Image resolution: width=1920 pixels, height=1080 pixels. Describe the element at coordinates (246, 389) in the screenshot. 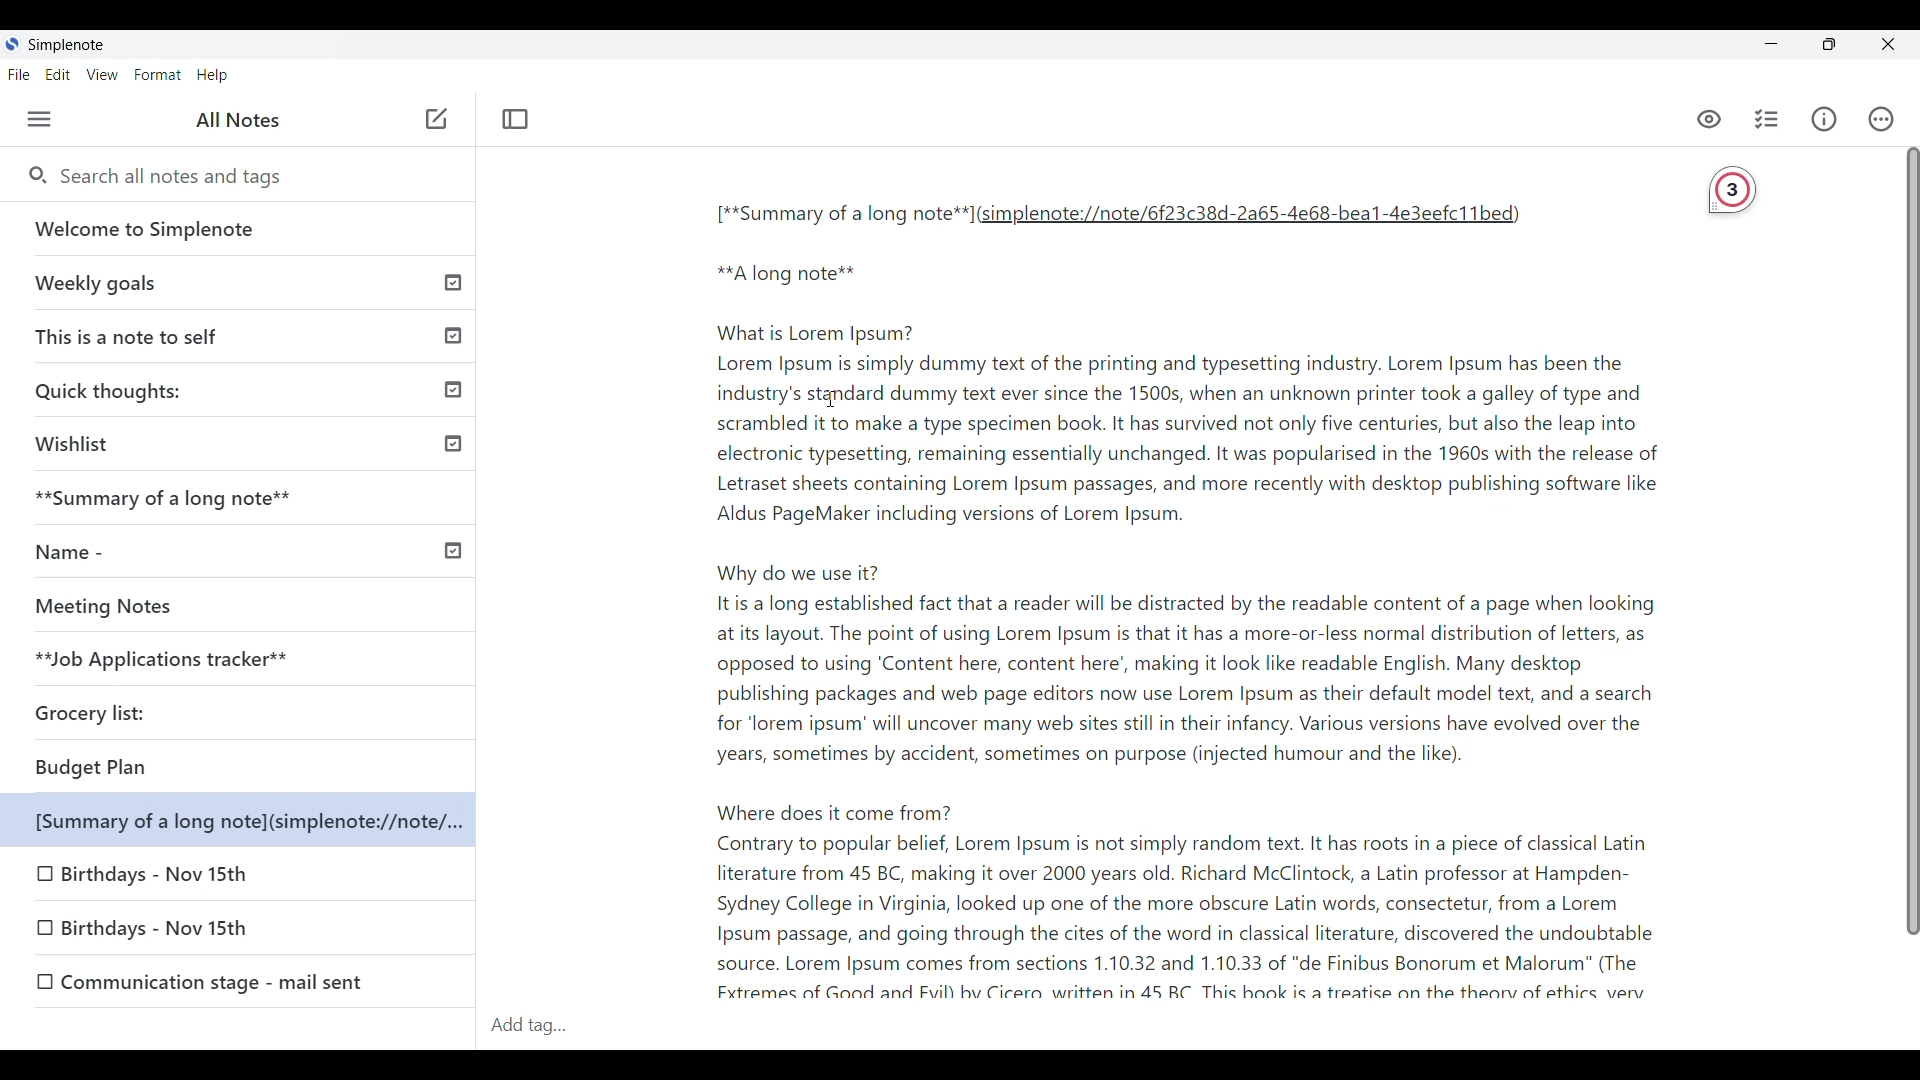

I see `Quick thoughts:` at that location.